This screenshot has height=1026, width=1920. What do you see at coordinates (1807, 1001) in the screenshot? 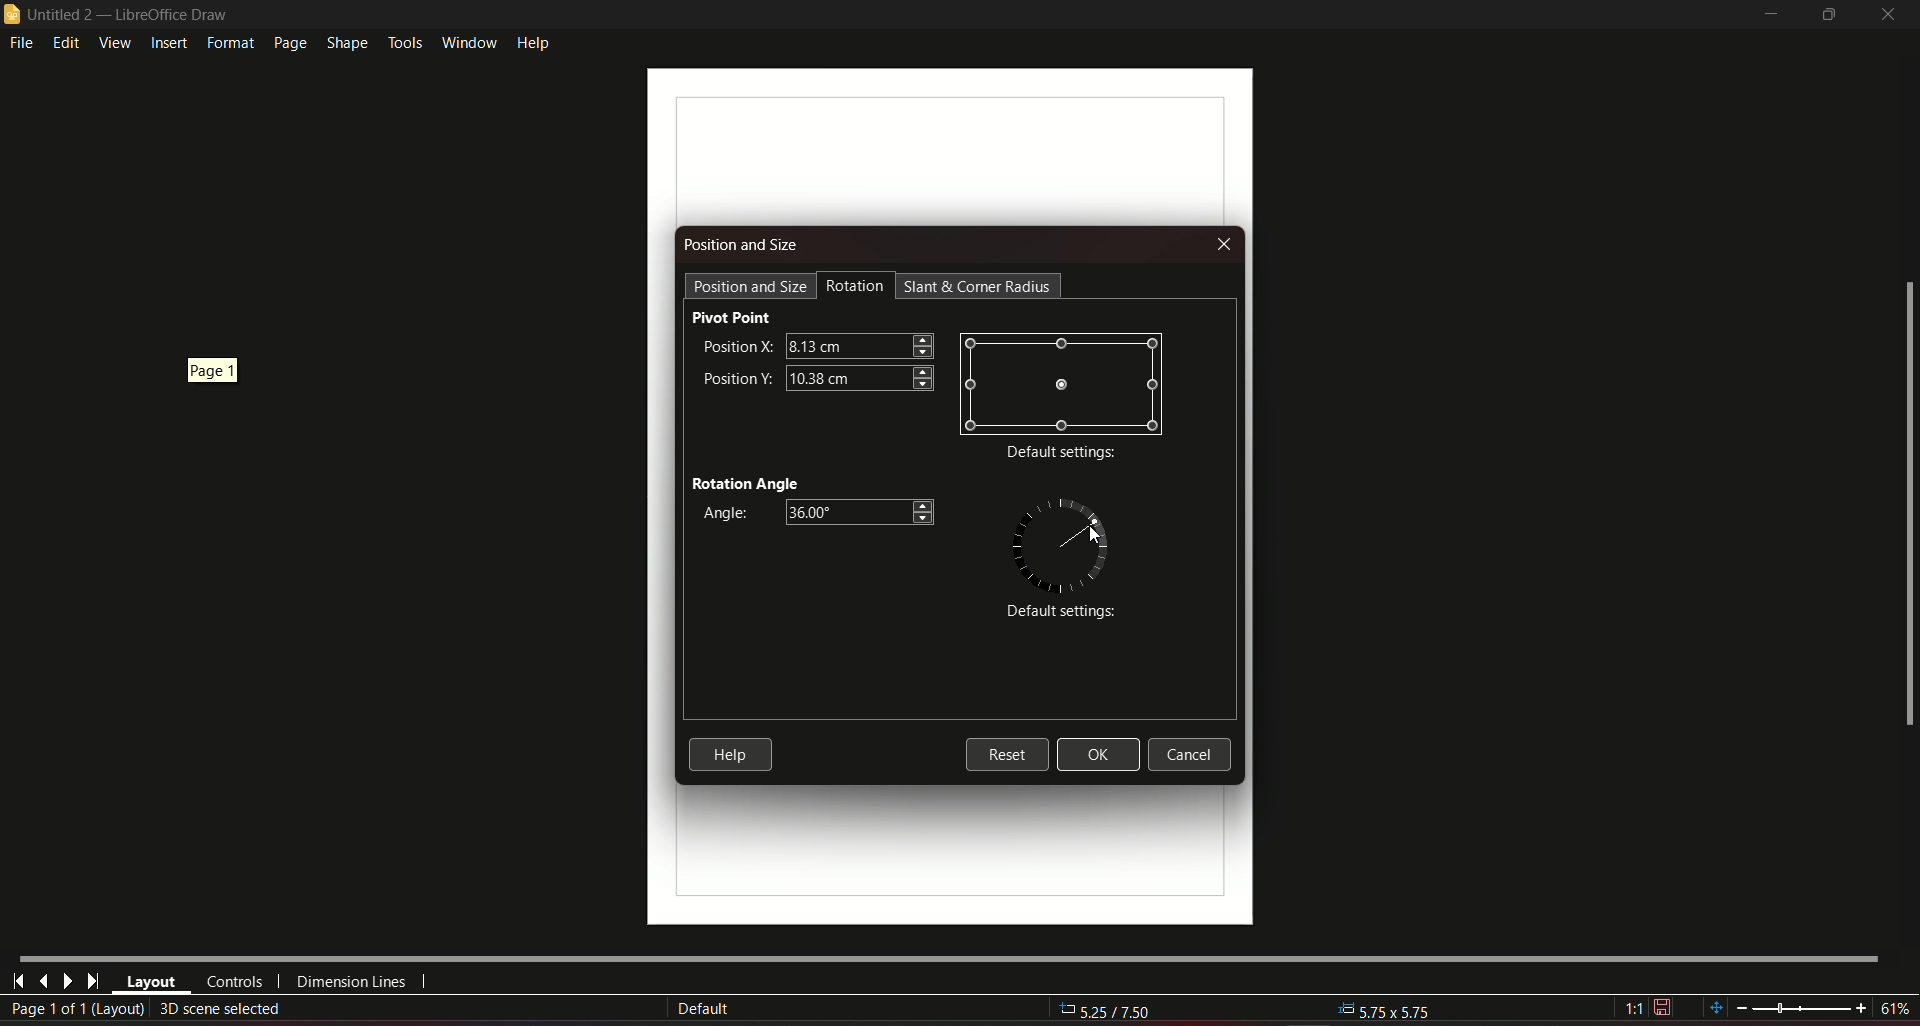
I see `zoom` at bounding box center [1807, 1001].